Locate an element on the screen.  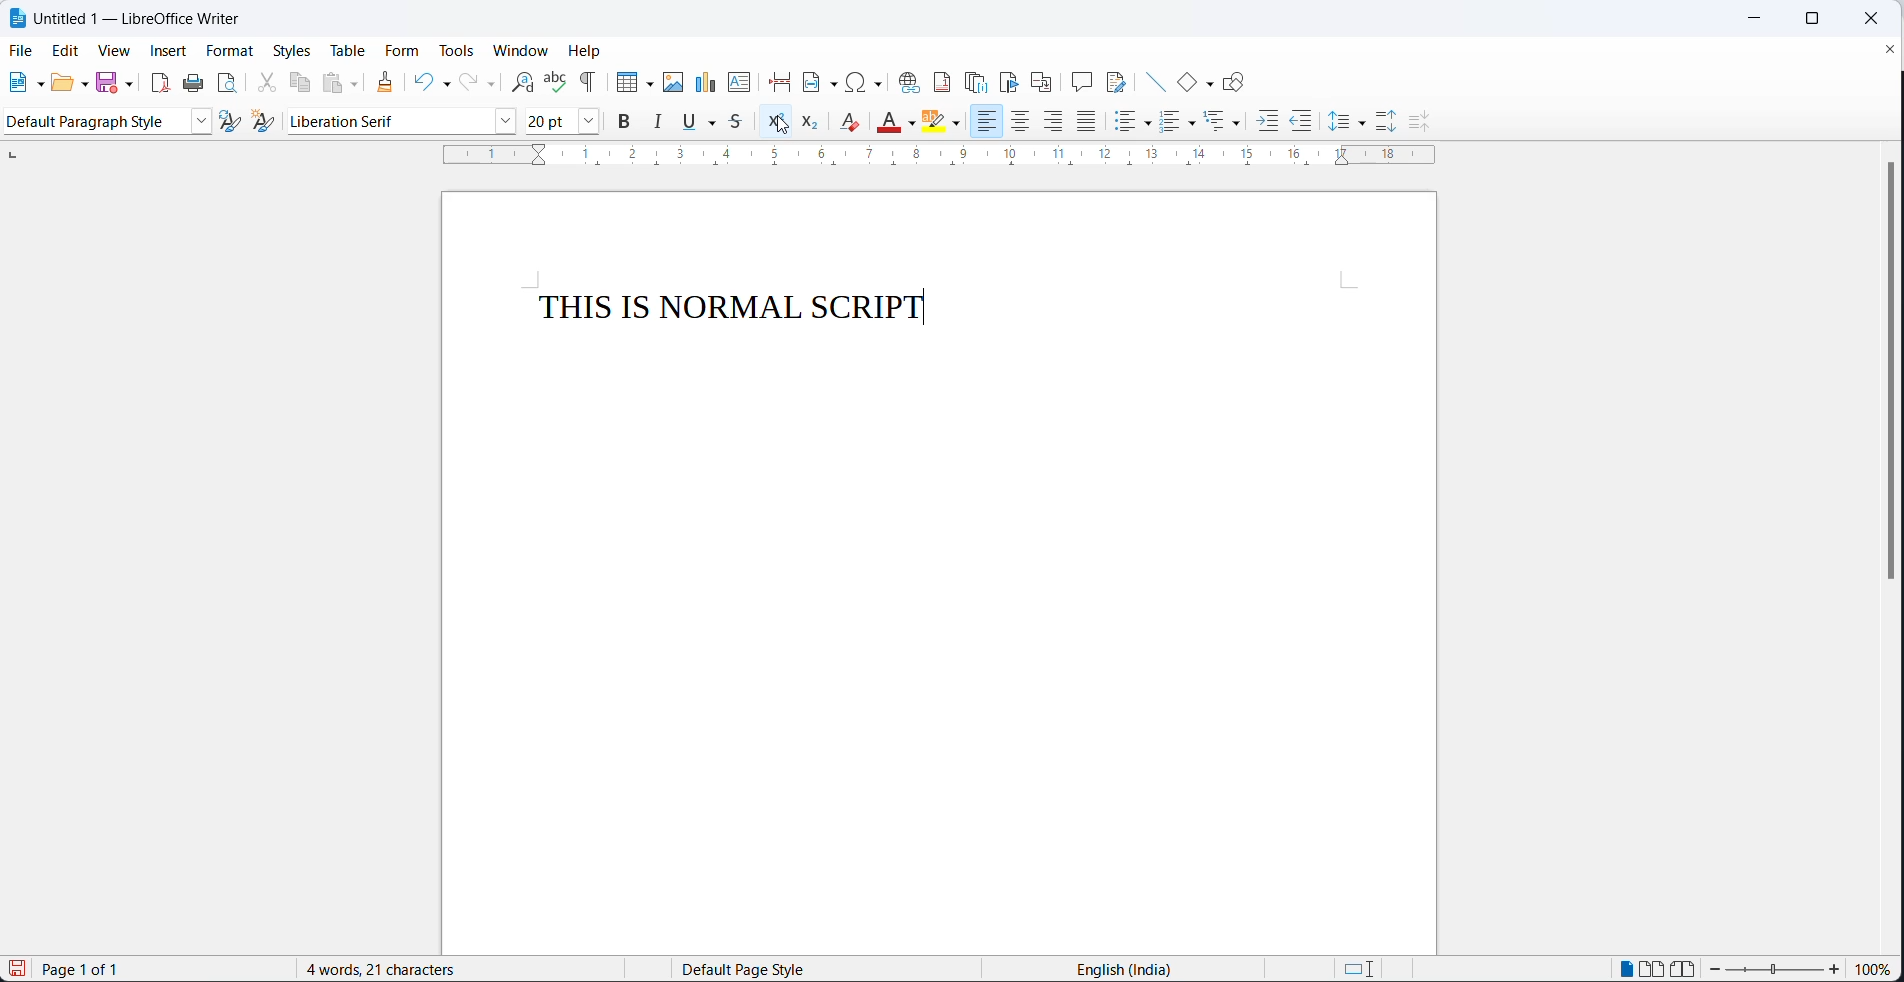
cut is located at coordinates (264, 81).